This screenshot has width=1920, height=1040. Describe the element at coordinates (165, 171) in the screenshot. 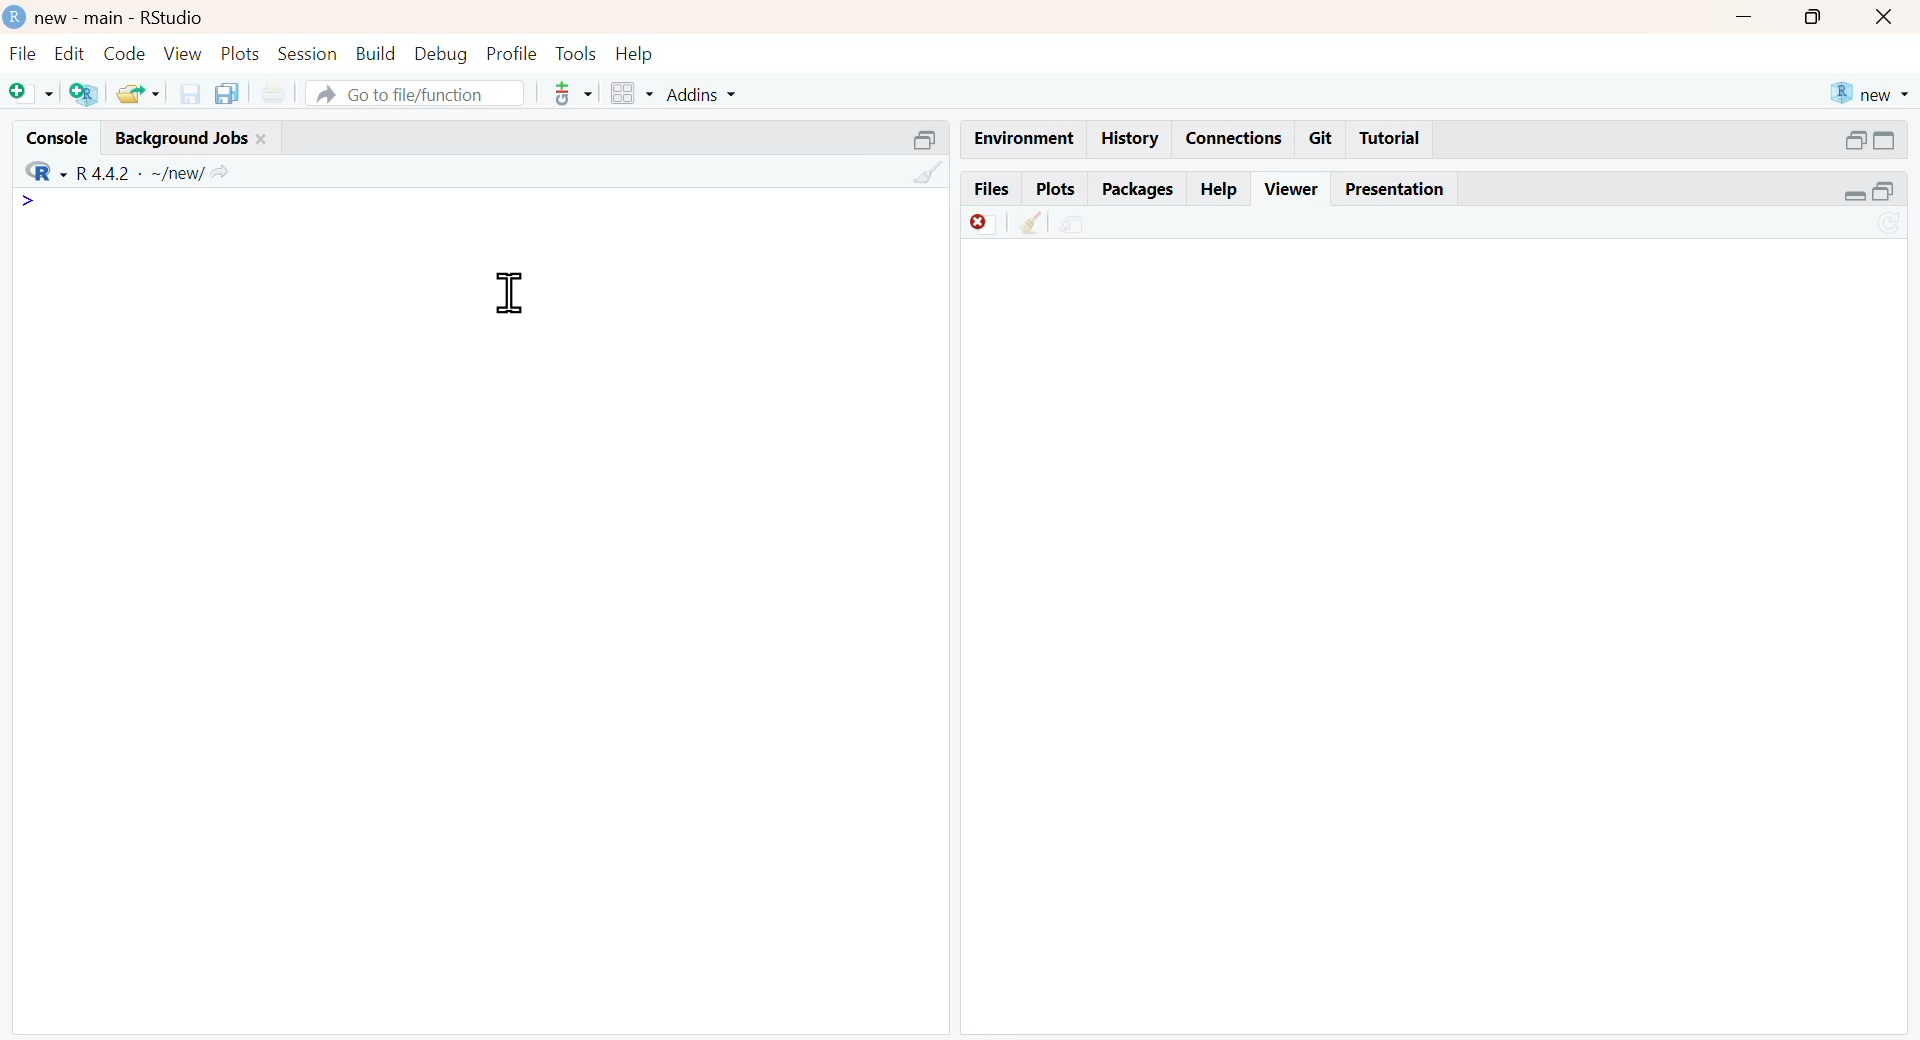

I see `v R442 - ~/new/` at that location.